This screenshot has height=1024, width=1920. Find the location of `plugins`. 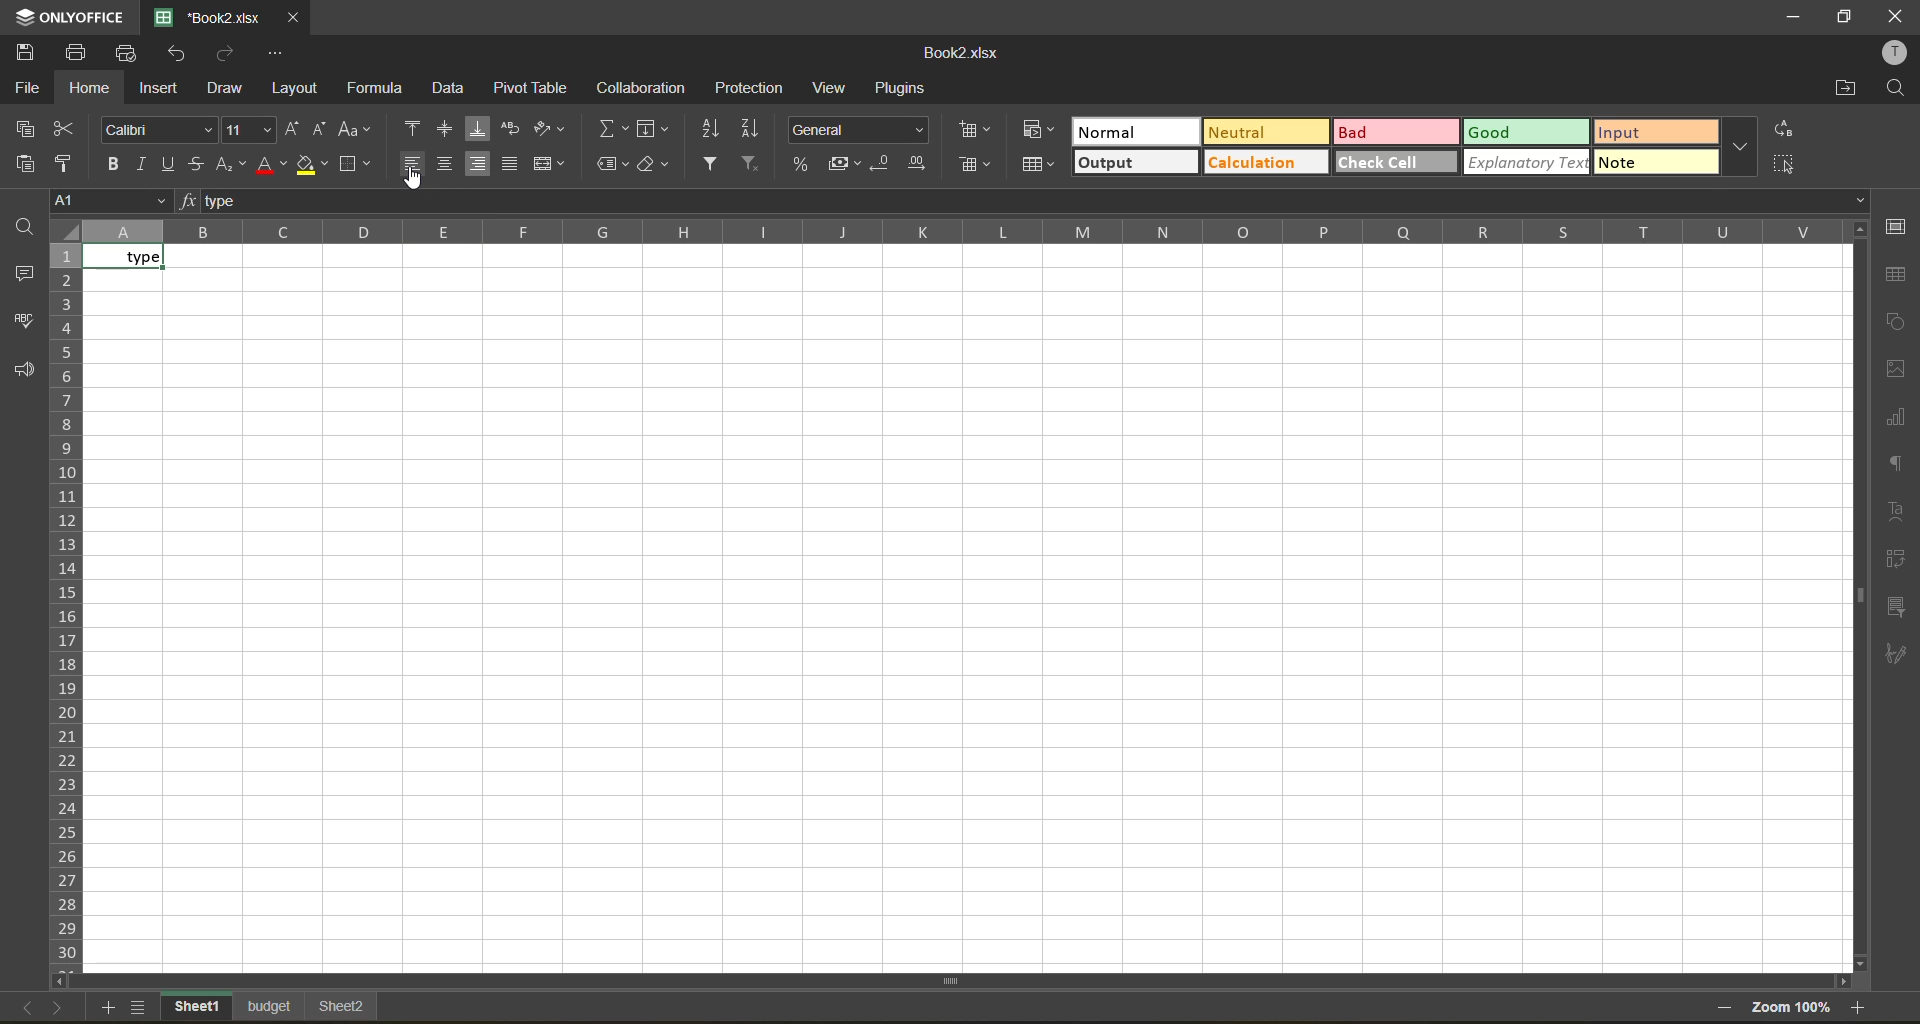

plugins is located at coordinates (897, 87).